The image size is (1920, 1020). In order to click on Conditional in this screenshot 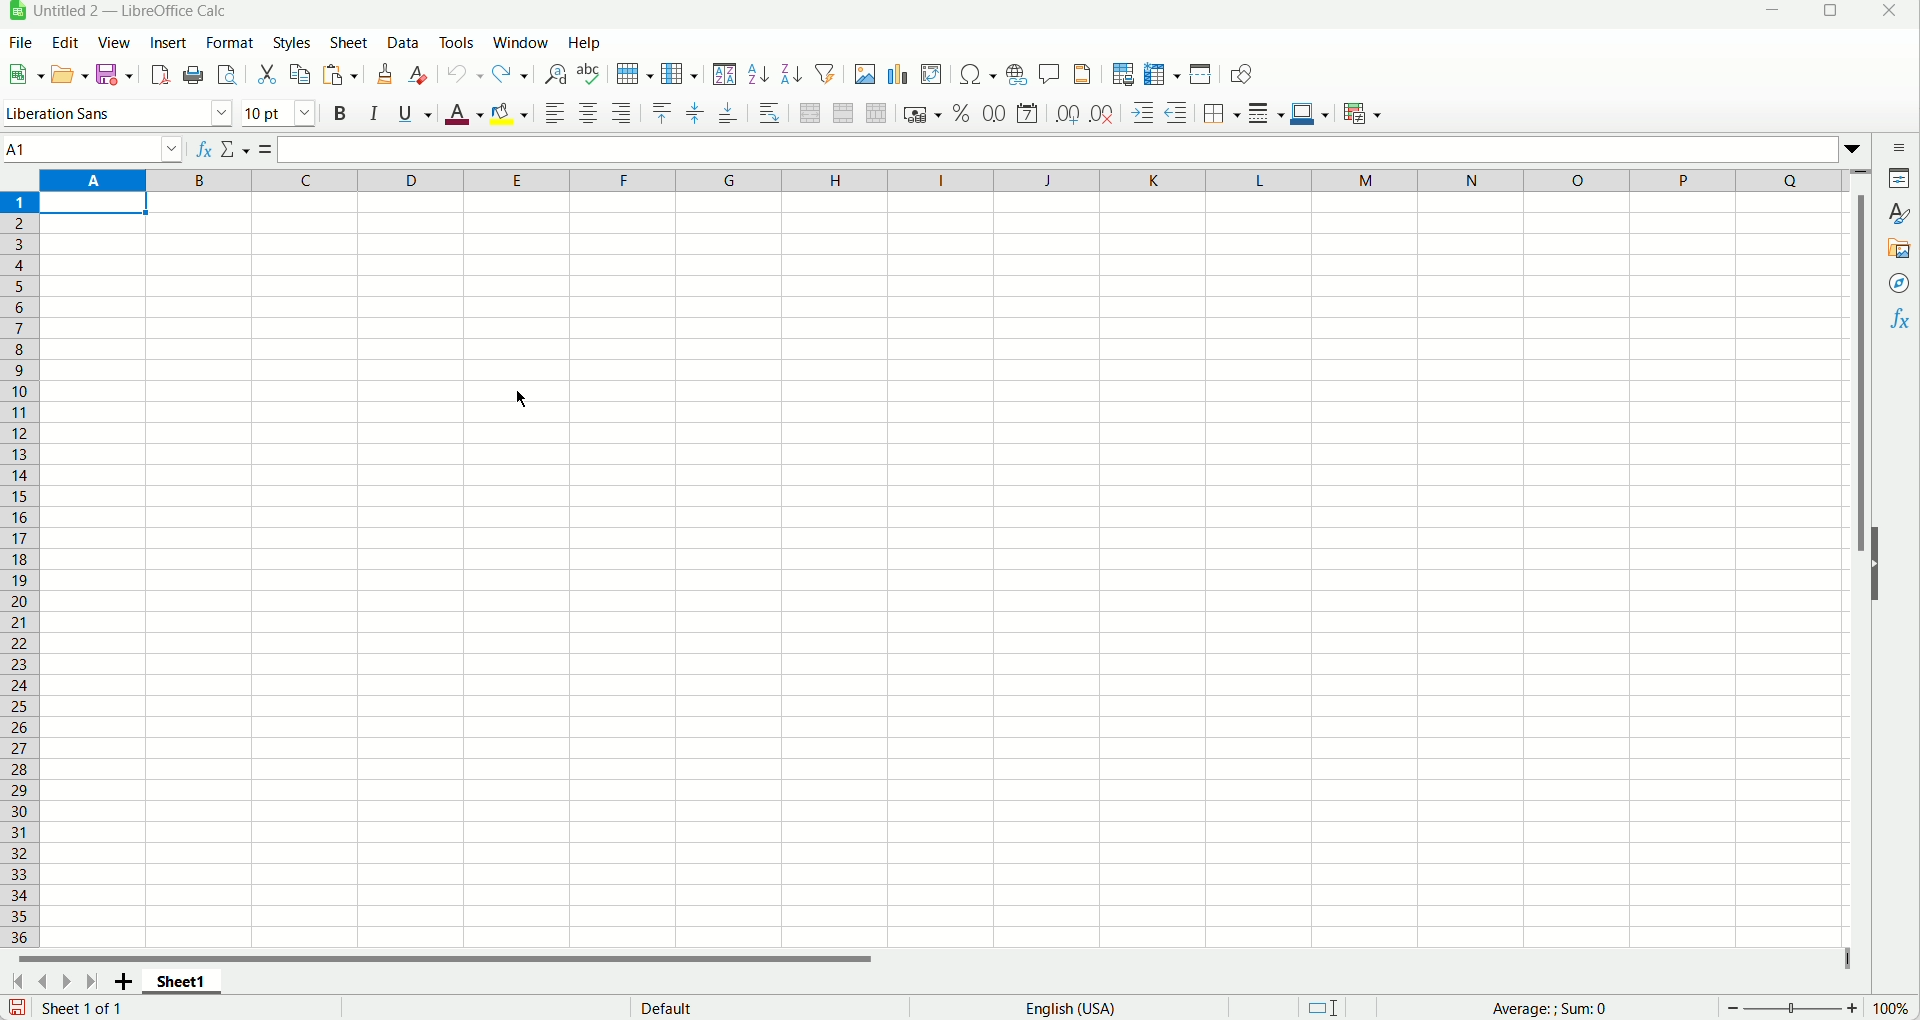, I will do `click(1361, 114)`.